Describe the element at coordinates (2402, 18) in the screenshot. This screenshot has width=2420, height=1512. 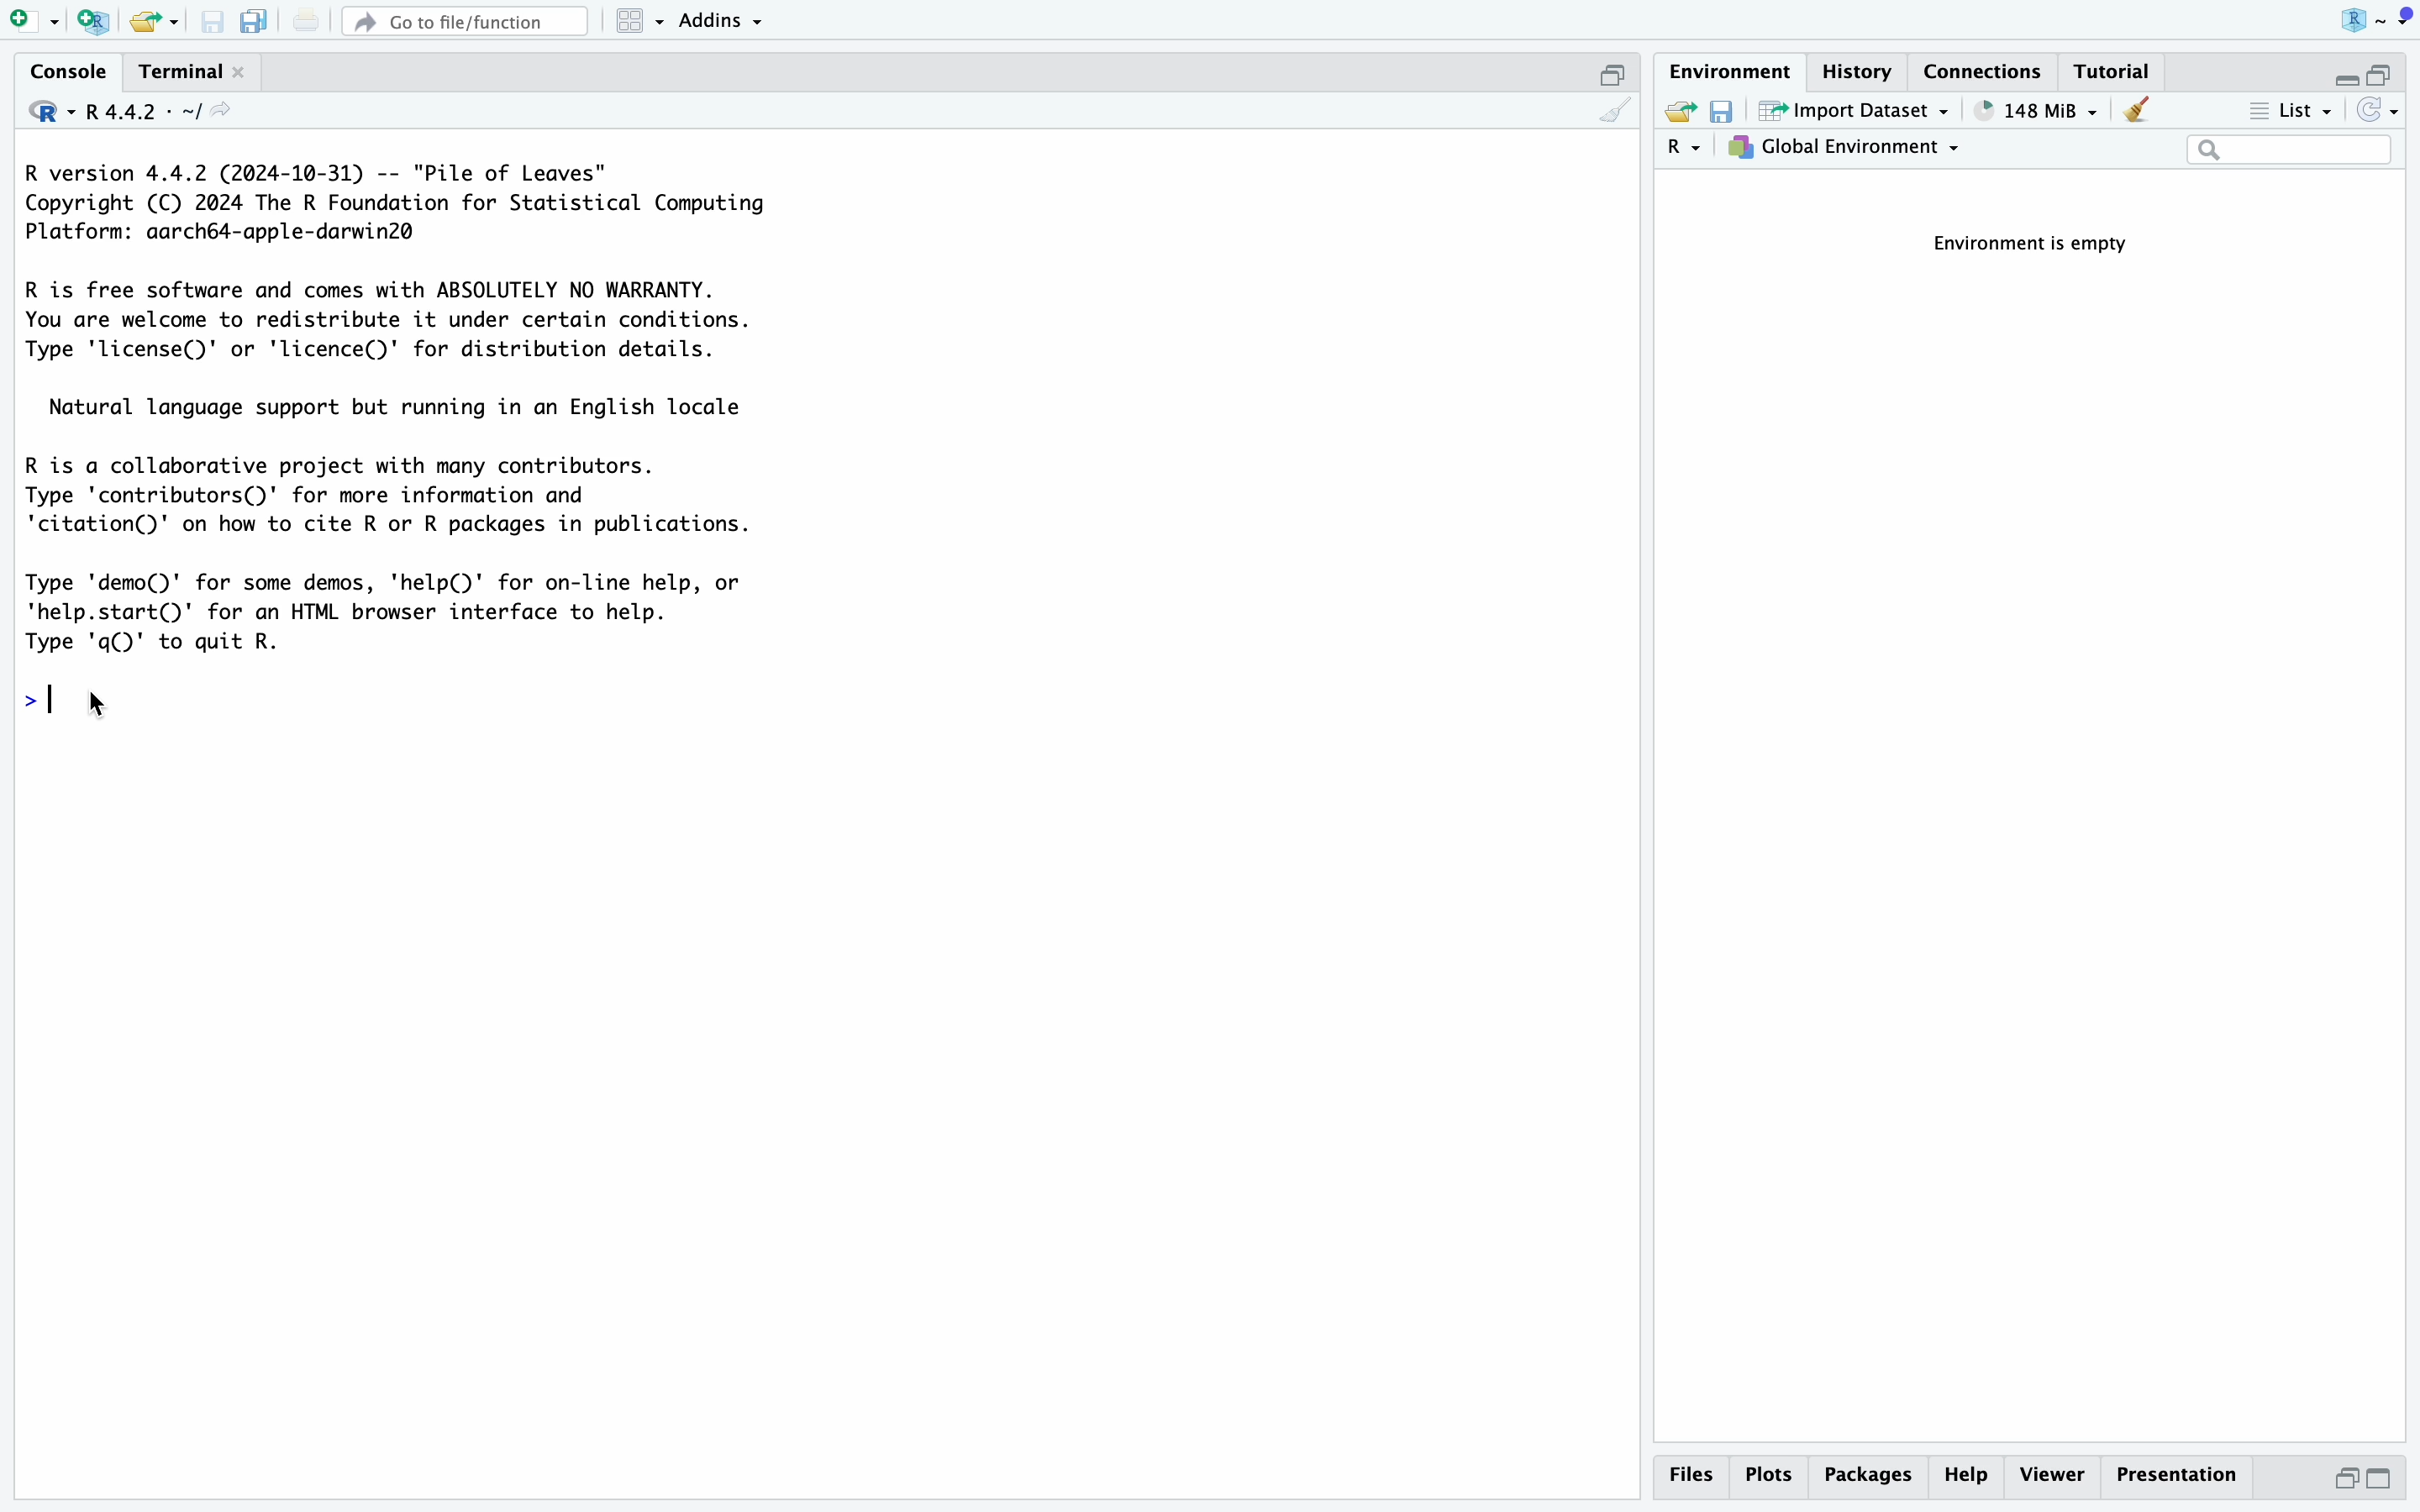
I see `dropdown` at that location.